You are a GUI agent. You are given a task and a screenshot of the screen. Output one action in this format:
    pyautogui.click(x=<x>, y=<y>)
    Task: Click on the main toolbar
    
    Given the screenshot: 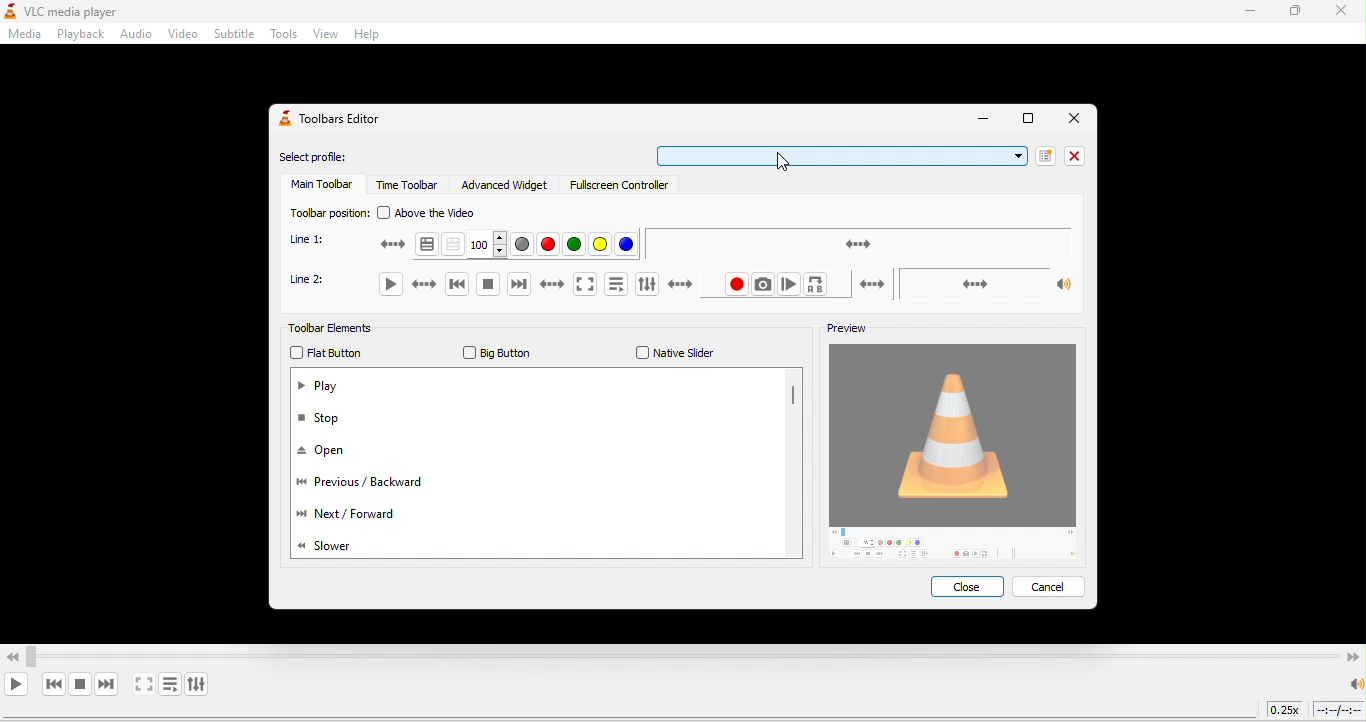 What is the action you would take?
    pyautogui.click(x=320, y=187)
    